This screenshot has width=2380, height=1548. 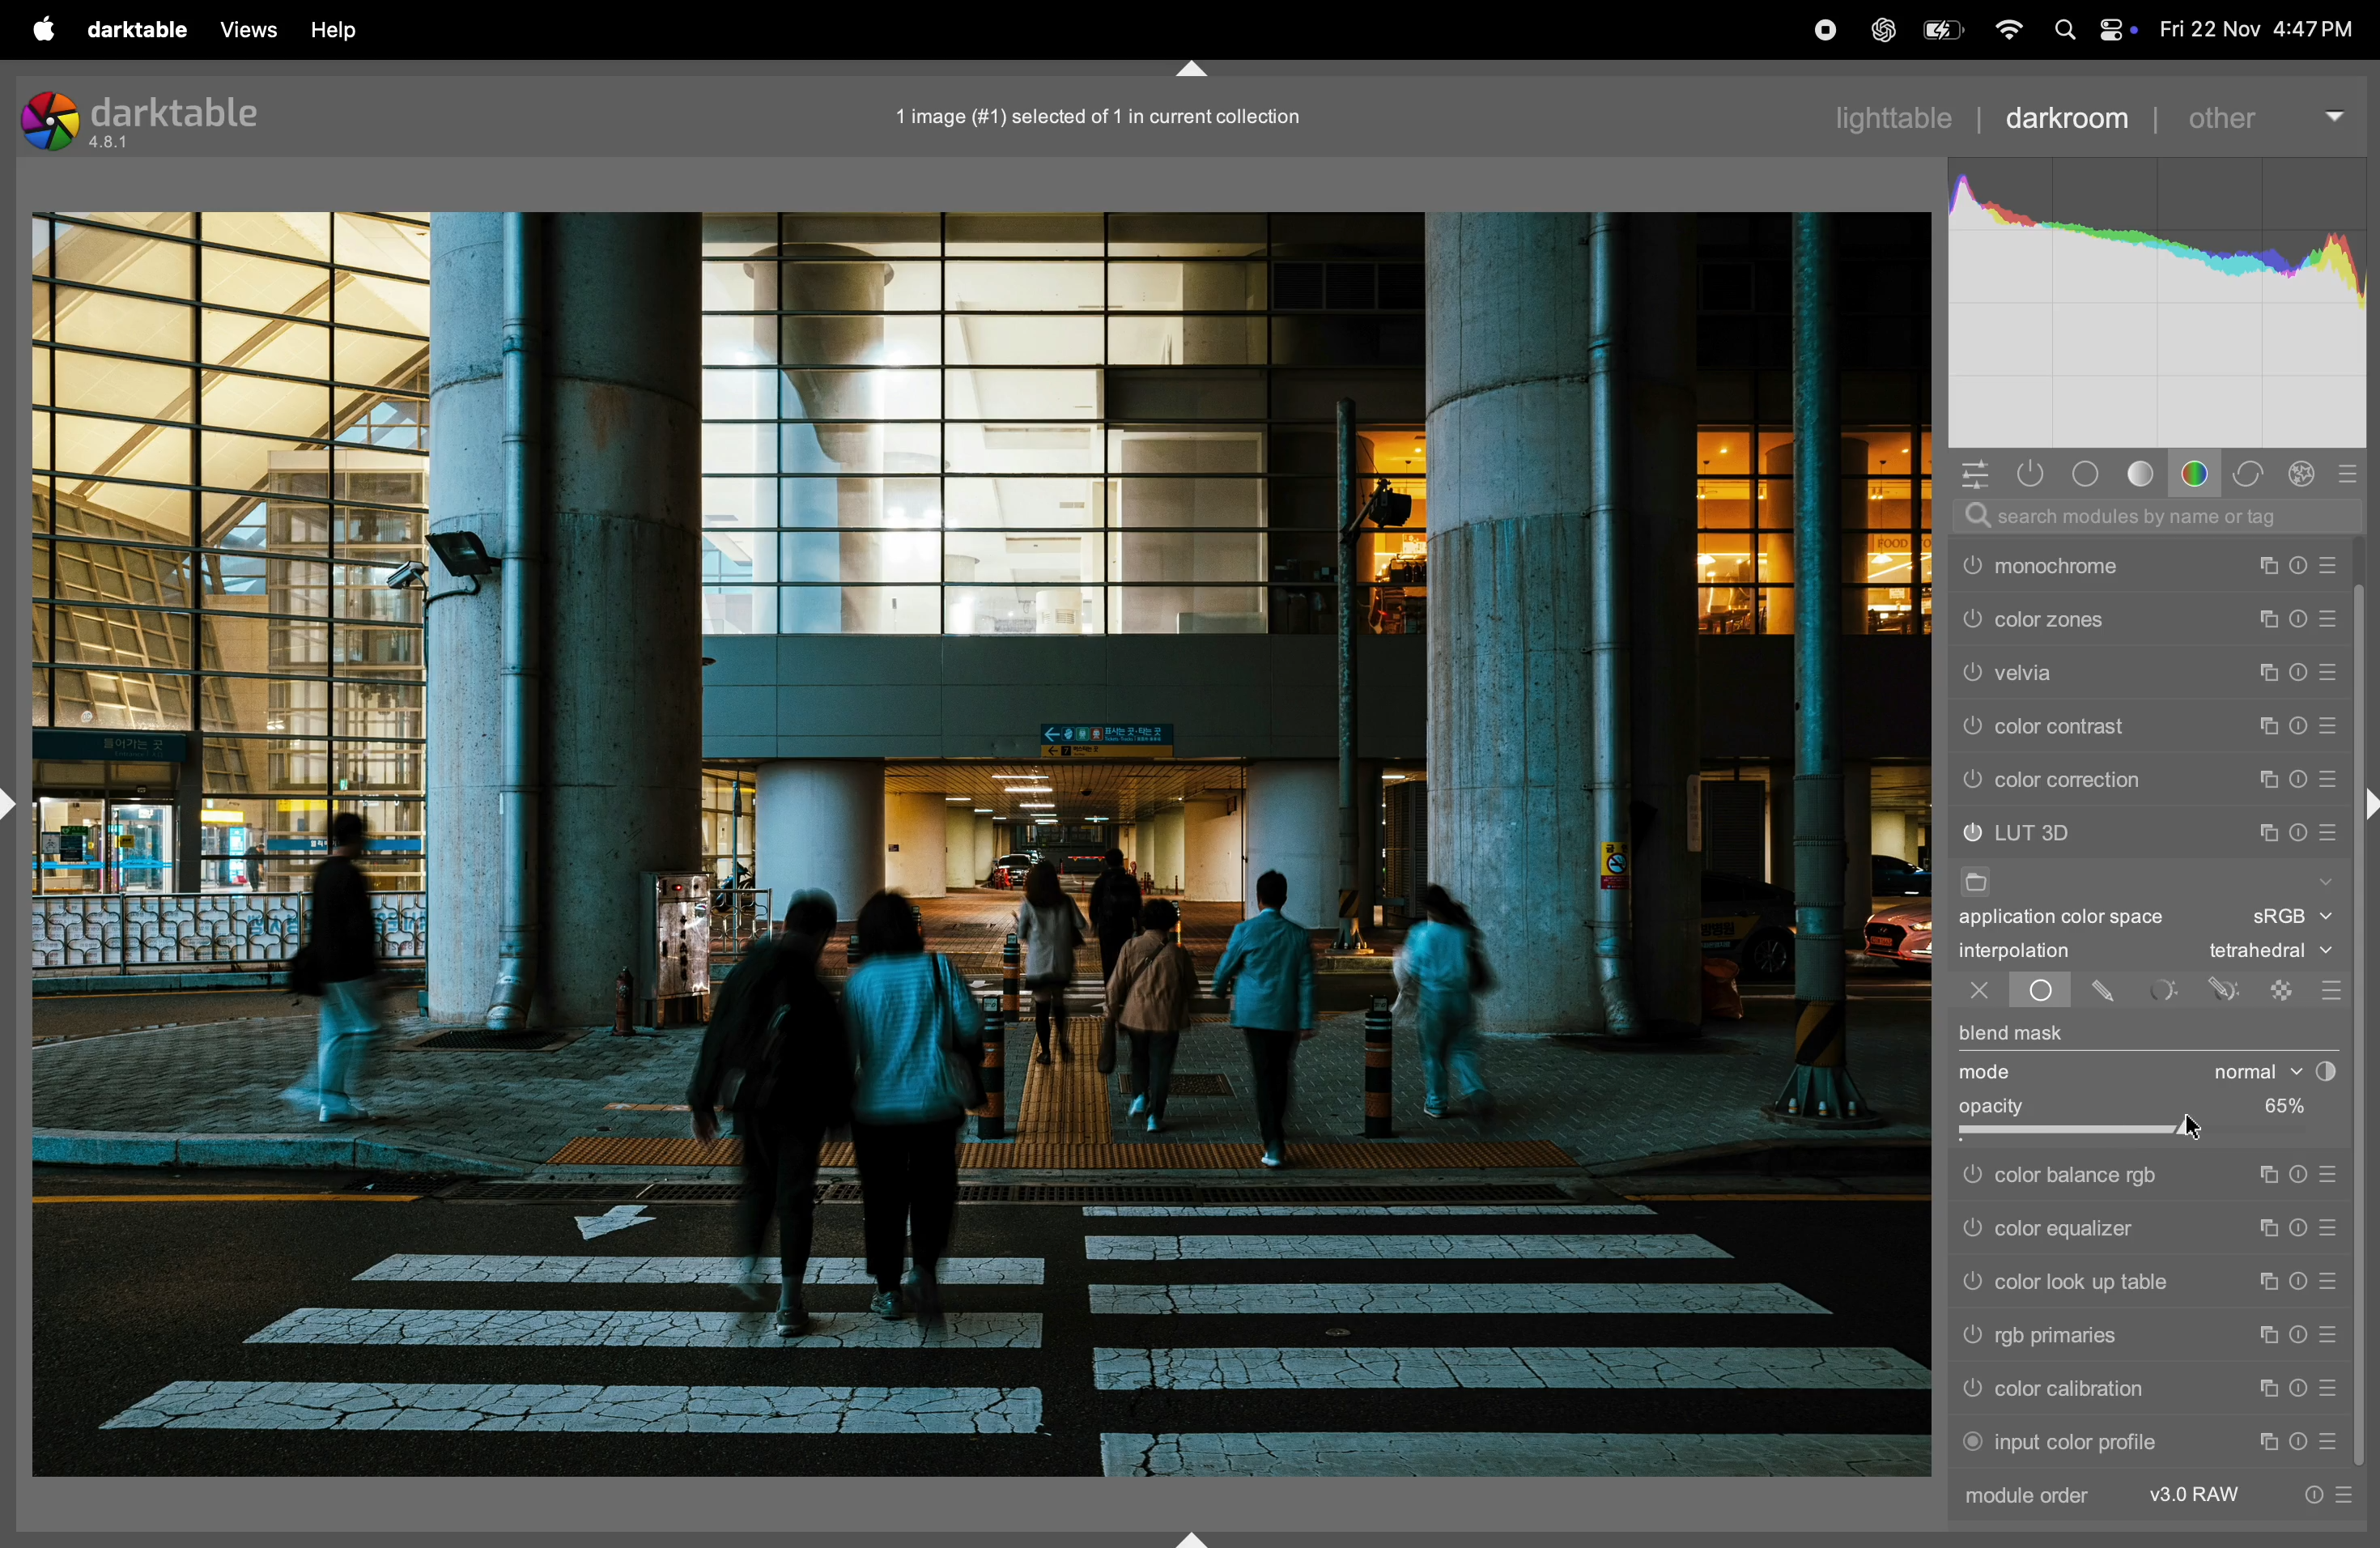 What do you see at coordinates (1971, 619) in the screenshot?
I see `monochrome is switched off` at bounding box center [1971, 619].